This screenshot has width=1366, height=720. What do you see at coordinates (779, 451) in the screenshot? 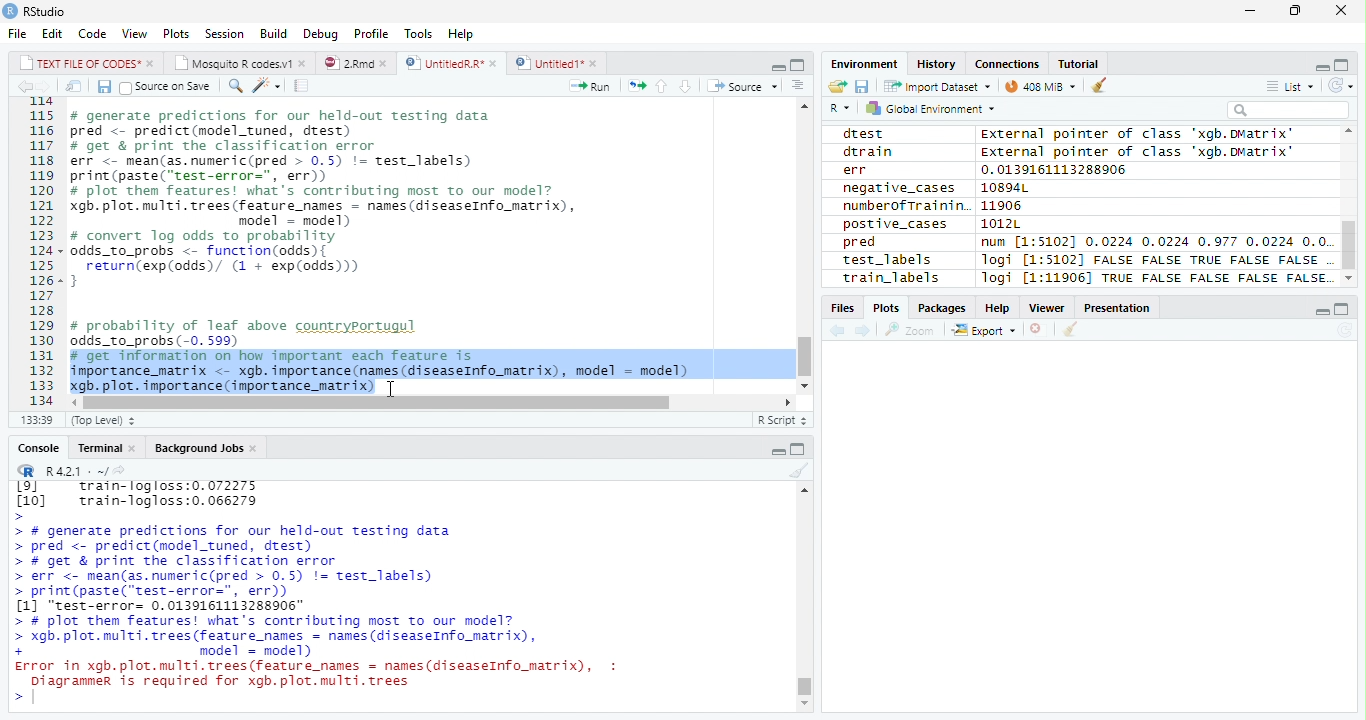
I see `Minimize` at bounding box center [779, 451].